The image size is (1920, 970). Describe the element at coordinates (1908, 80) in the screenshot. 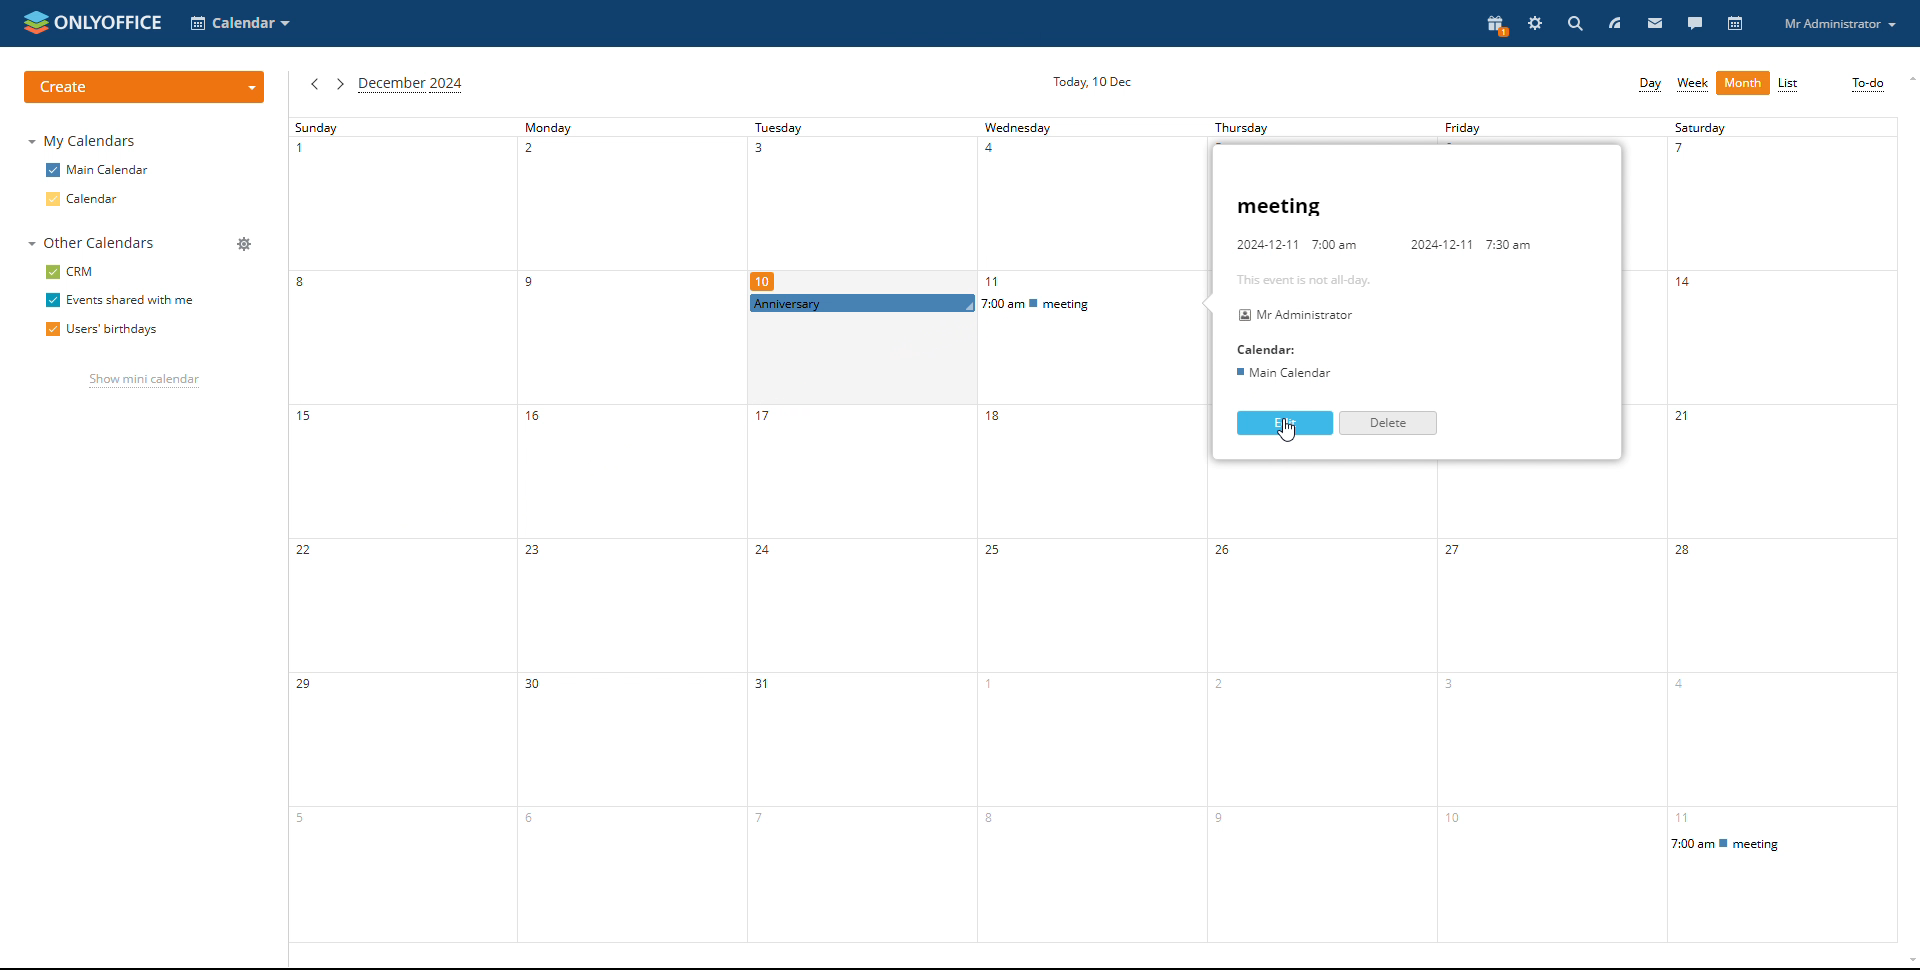

I see `scroll up` at that location.